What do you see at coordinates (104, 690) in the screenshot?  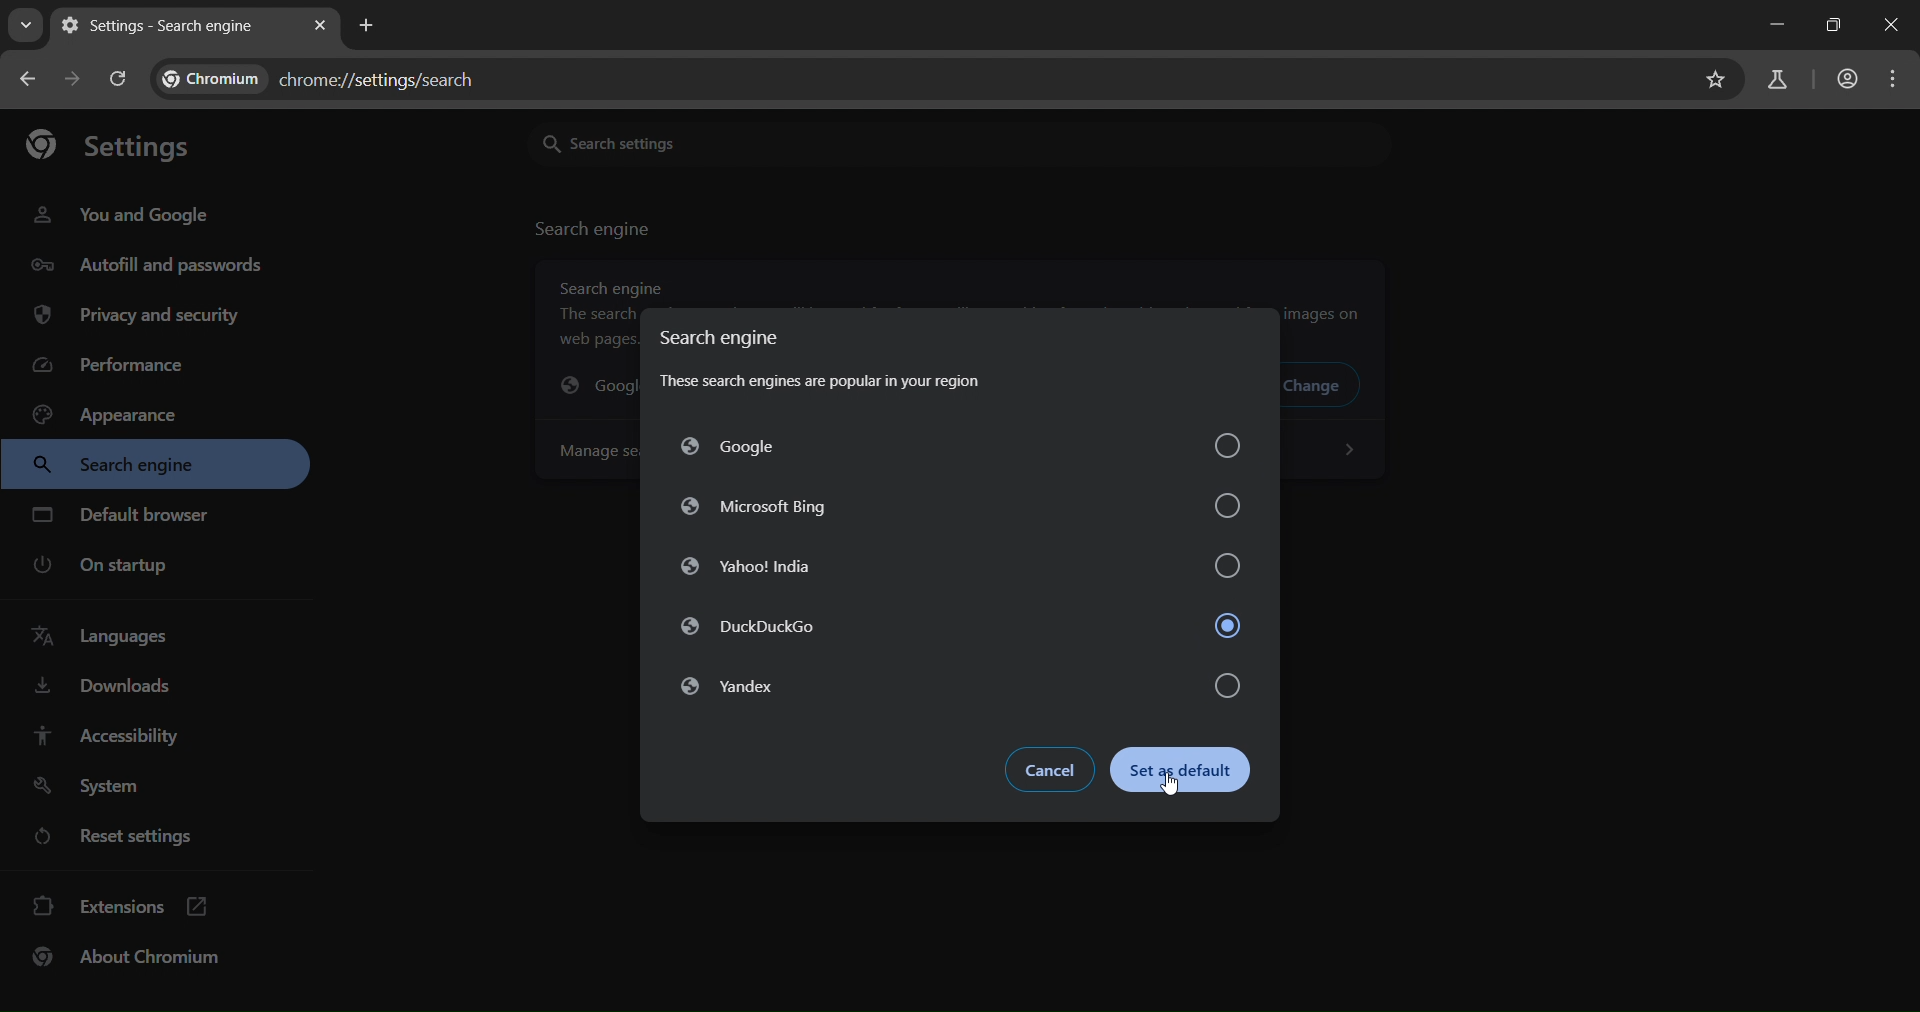 I see `downloads` at bounding box center [104, 690].